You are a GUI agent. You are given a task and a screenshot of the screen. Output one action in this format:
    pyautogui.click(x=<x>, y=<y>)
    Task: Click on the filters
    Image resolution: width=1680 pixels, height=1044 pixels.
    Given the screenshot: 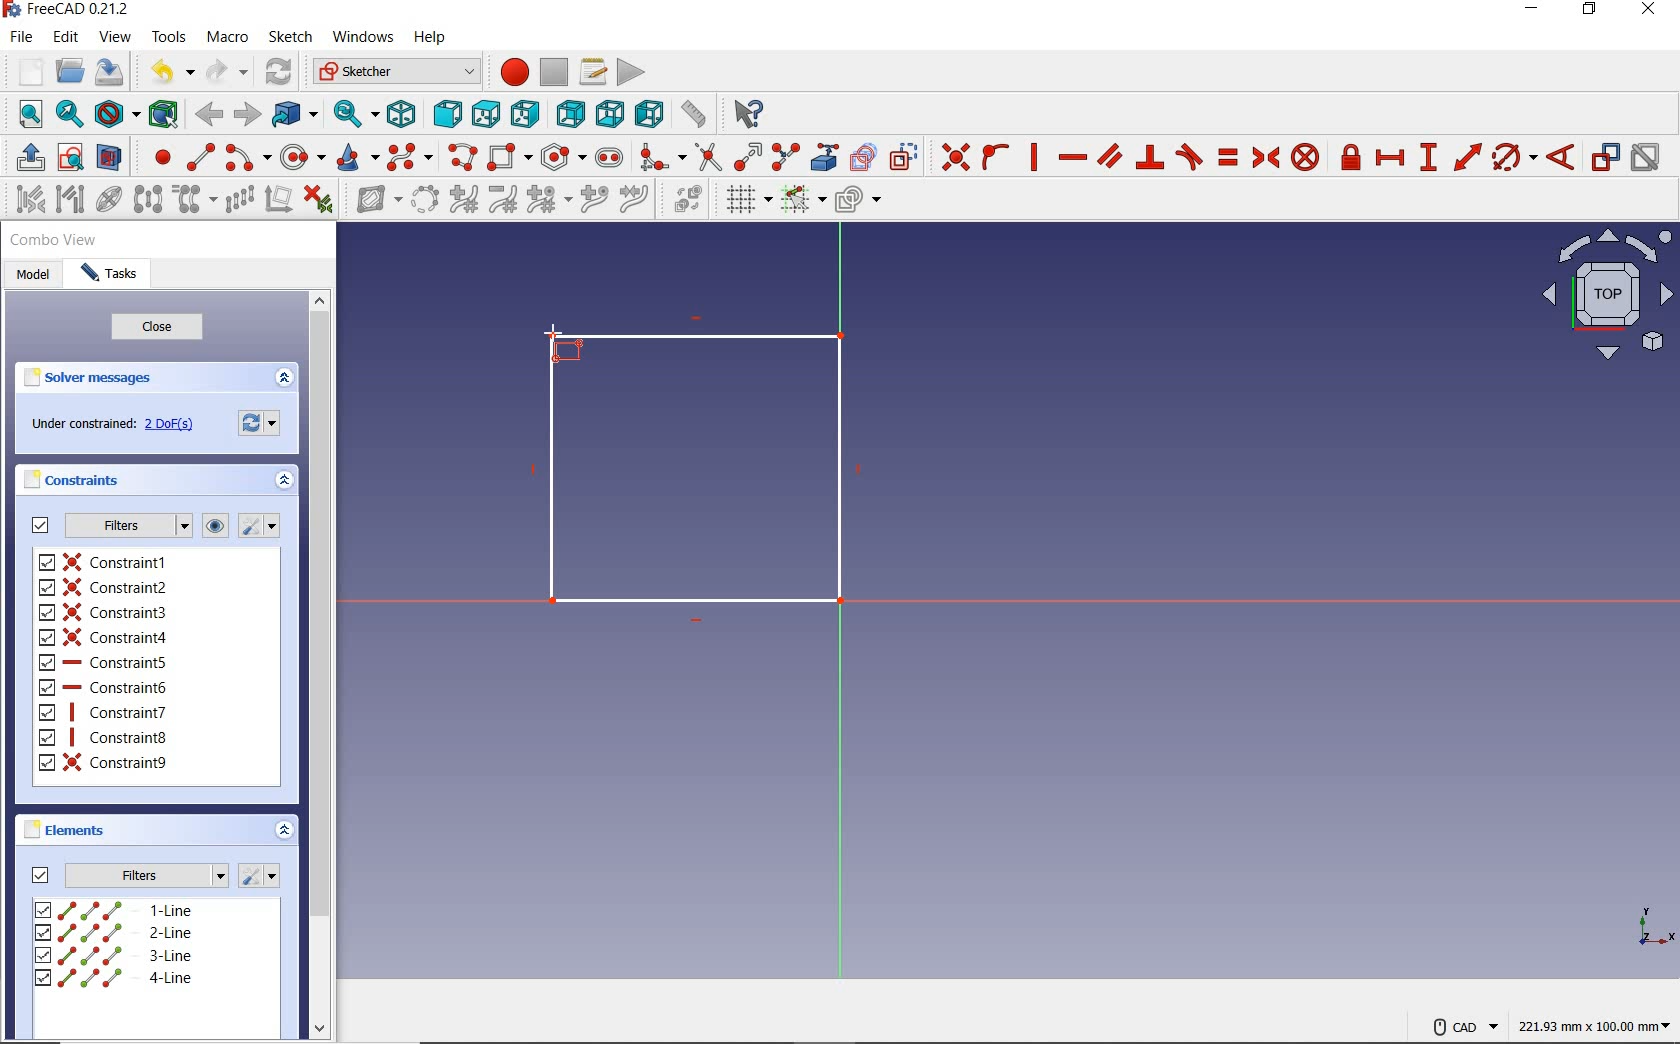 What is the action you would take?
    pyautogui.click(x=109, y=527)
    